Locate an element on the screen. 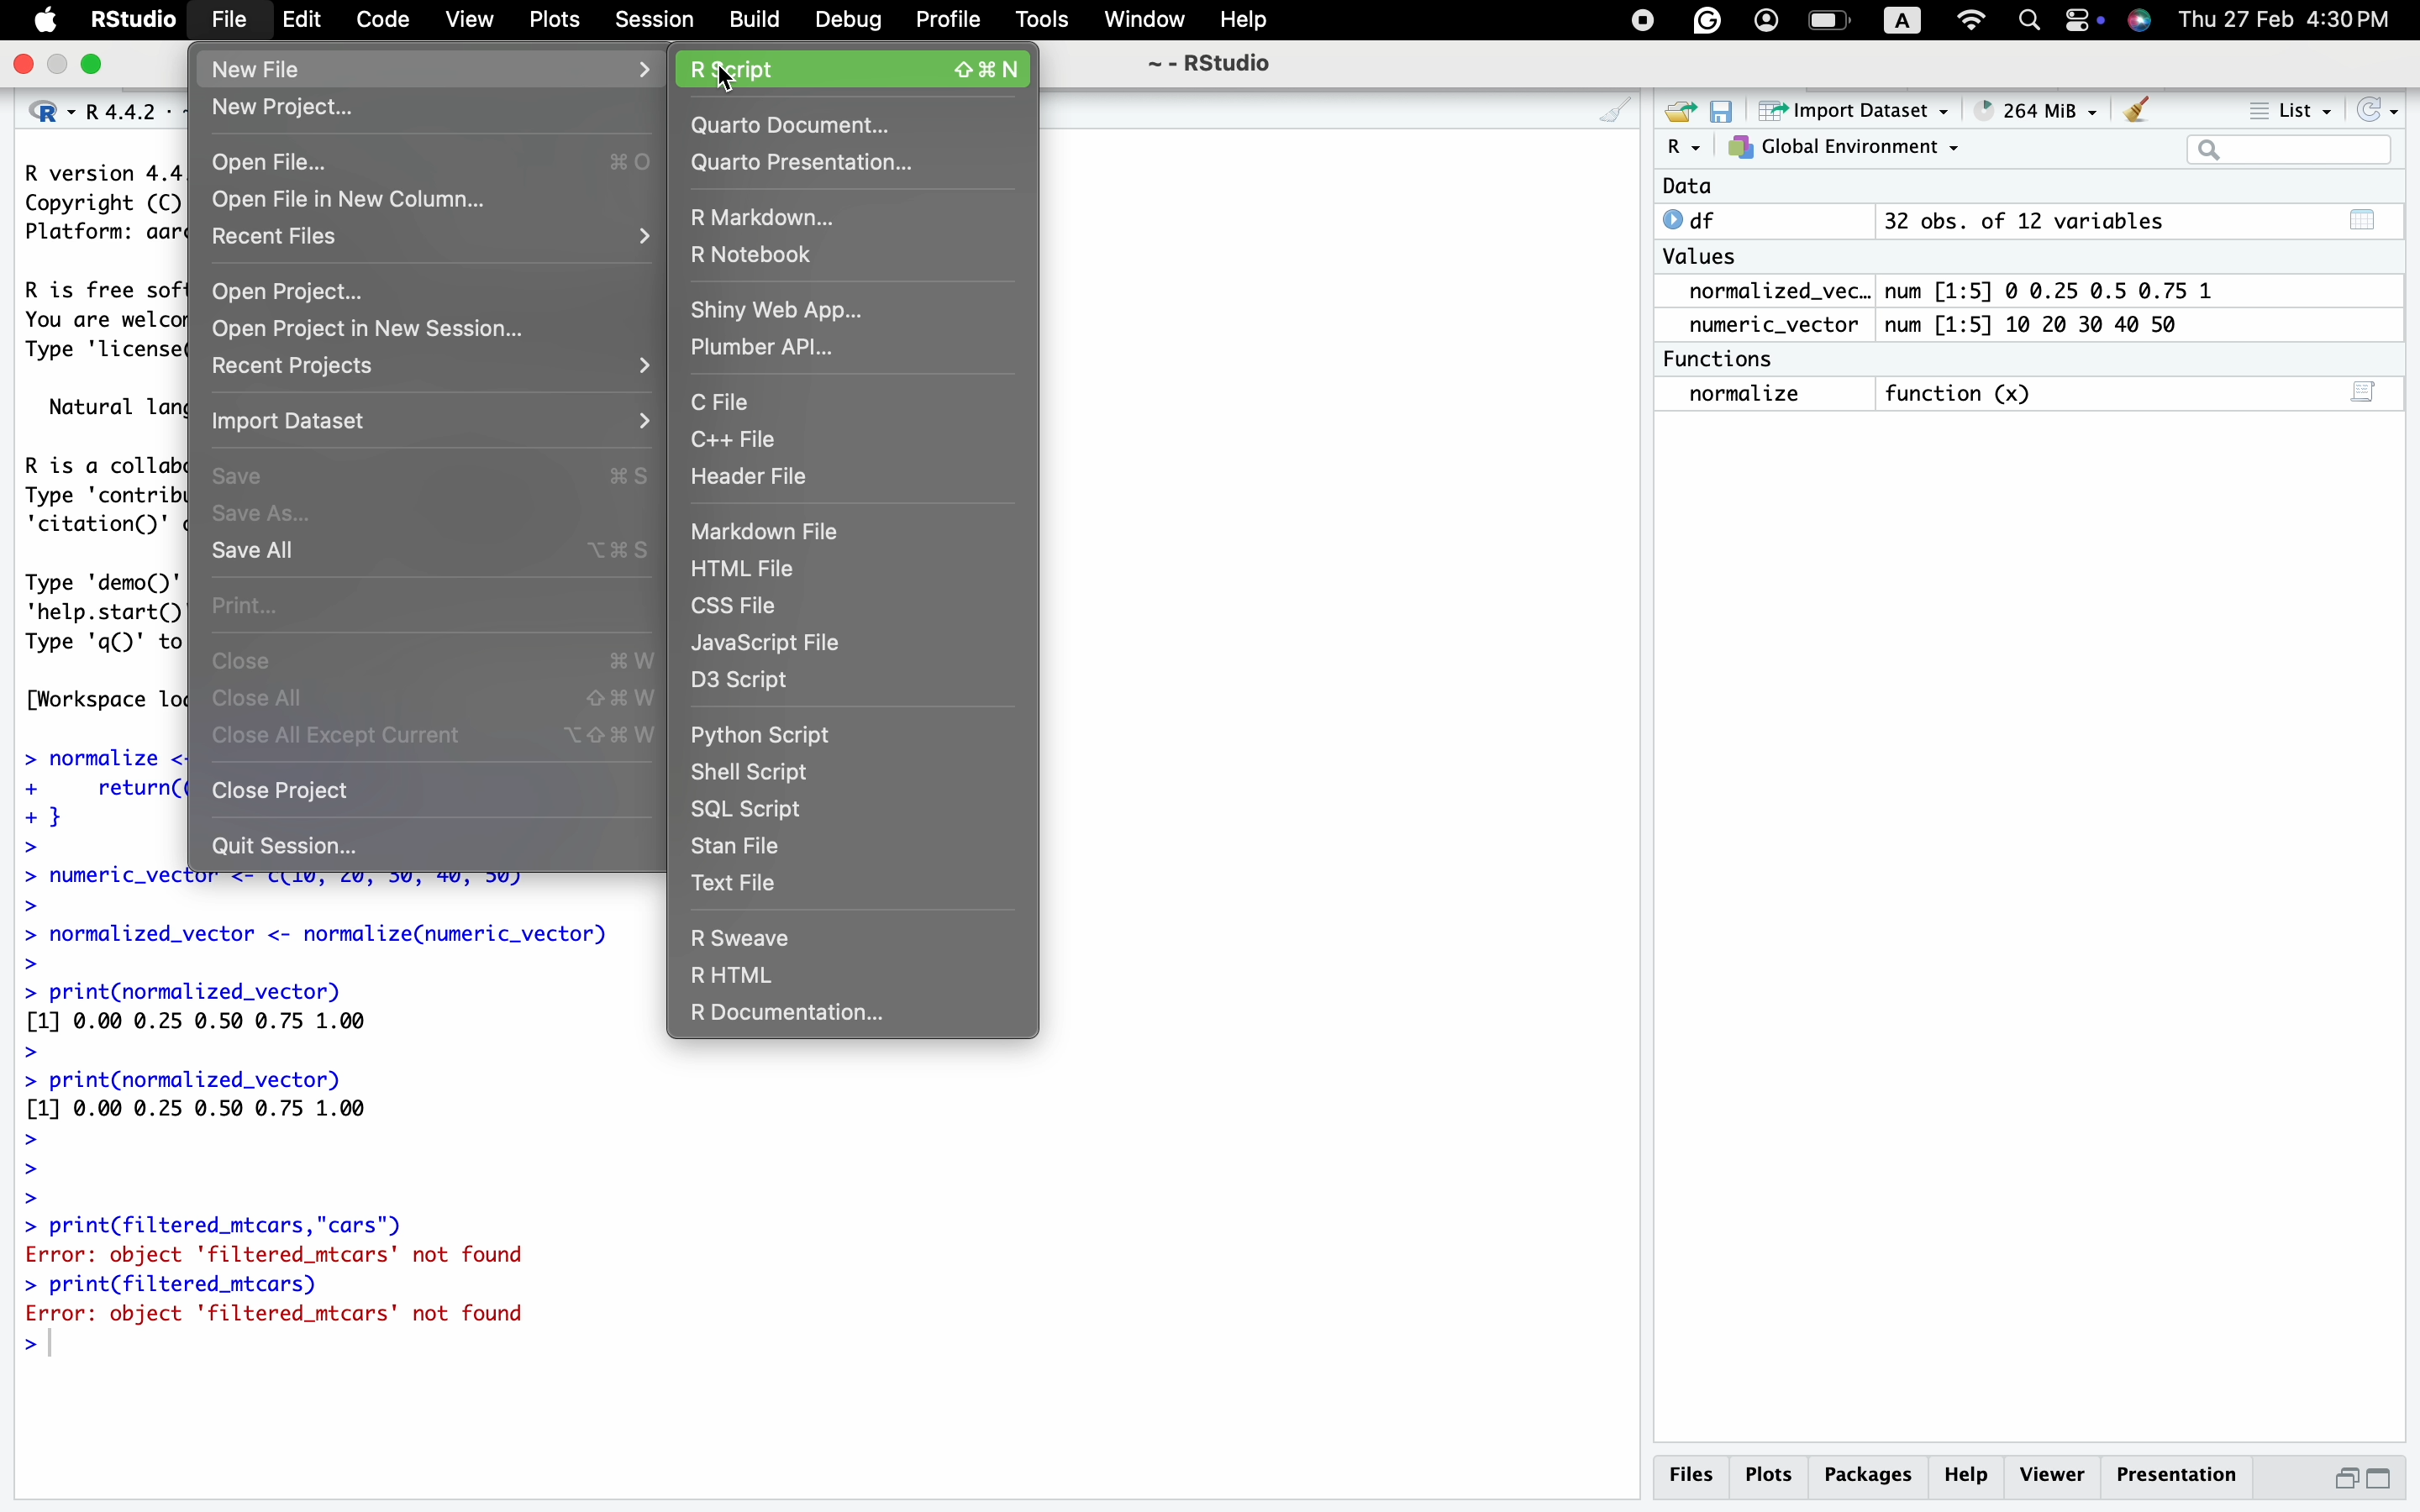  python script is located at coordinates (836, 735).